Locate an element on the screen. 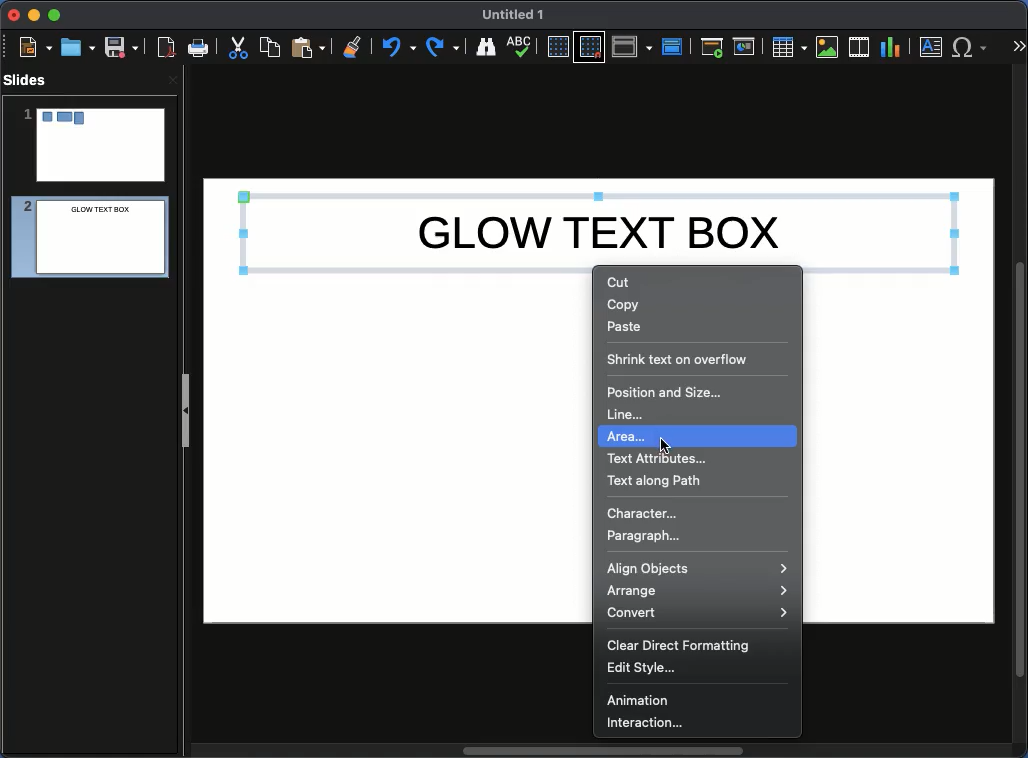 The image size is (1028, 758). Current slide is located at coordinates (747, 47).